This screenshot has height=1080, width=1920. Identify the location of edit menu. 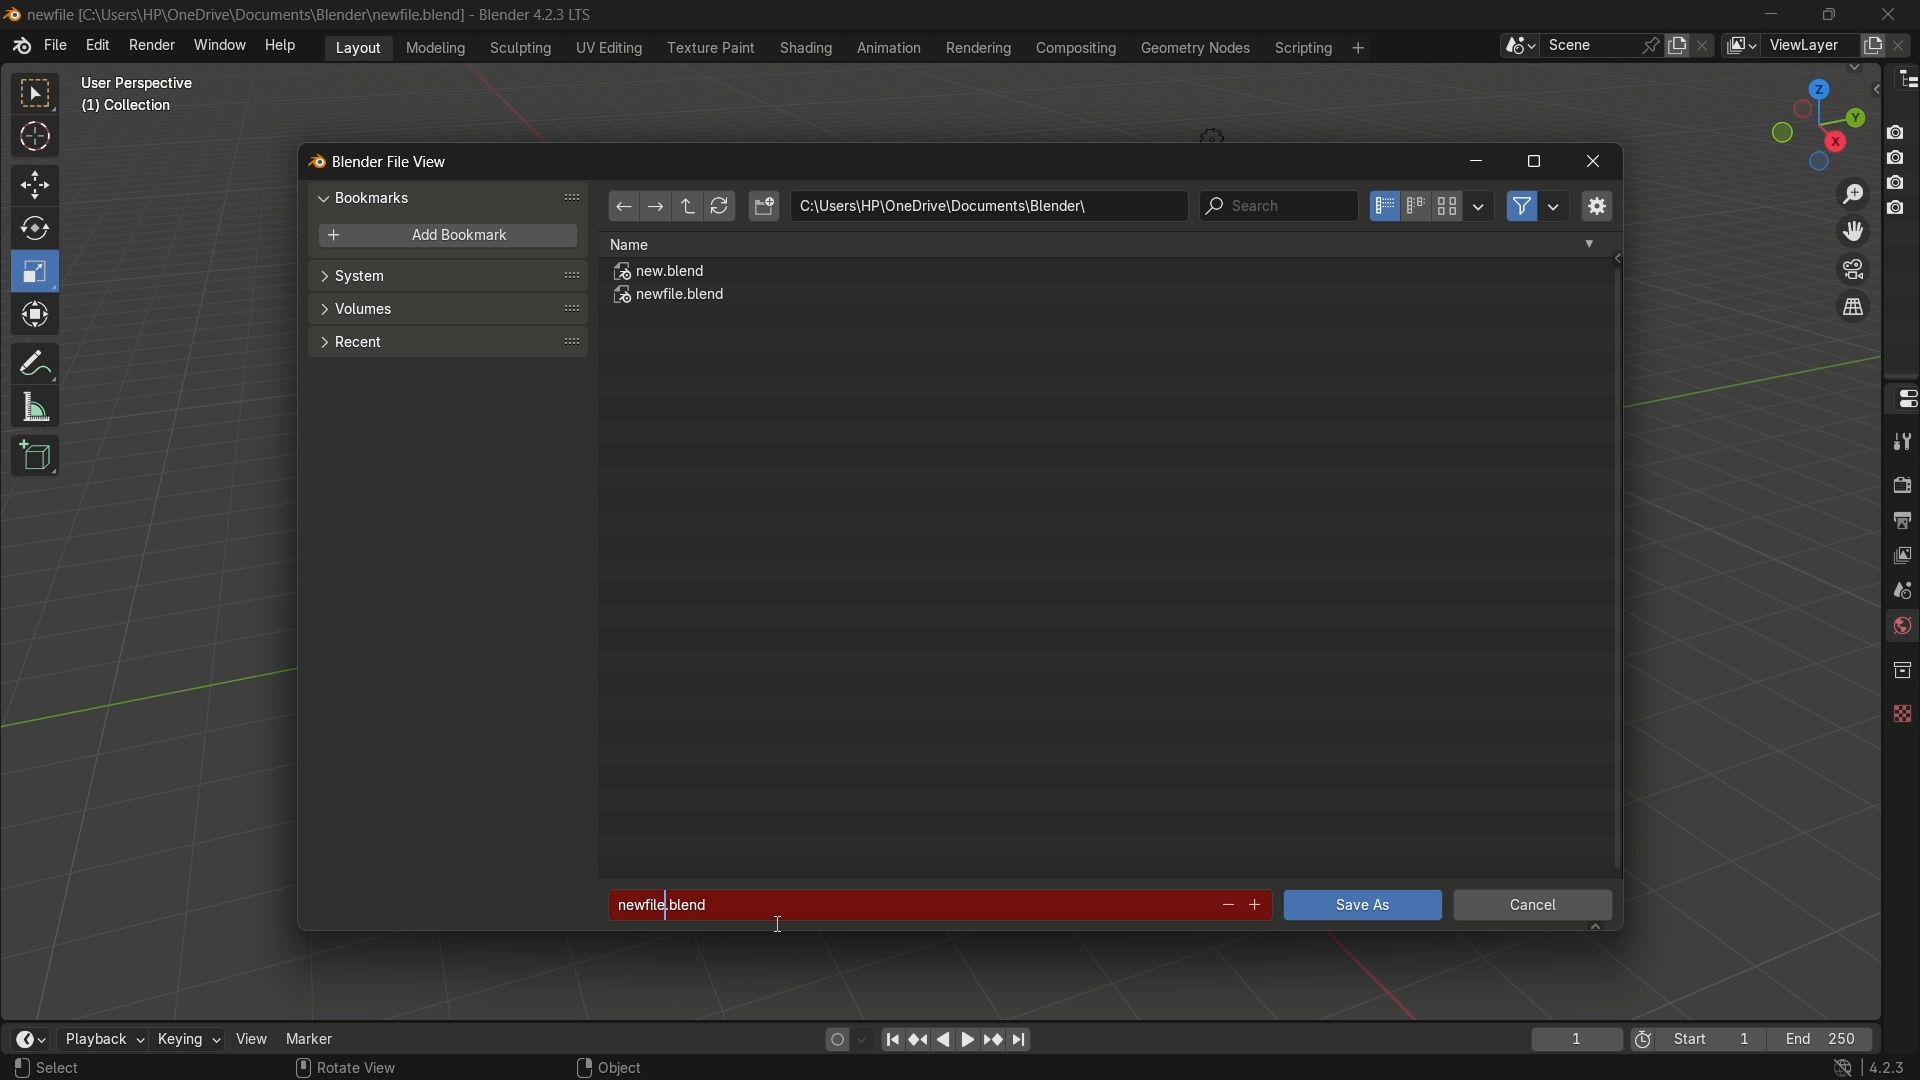
(97, 45).